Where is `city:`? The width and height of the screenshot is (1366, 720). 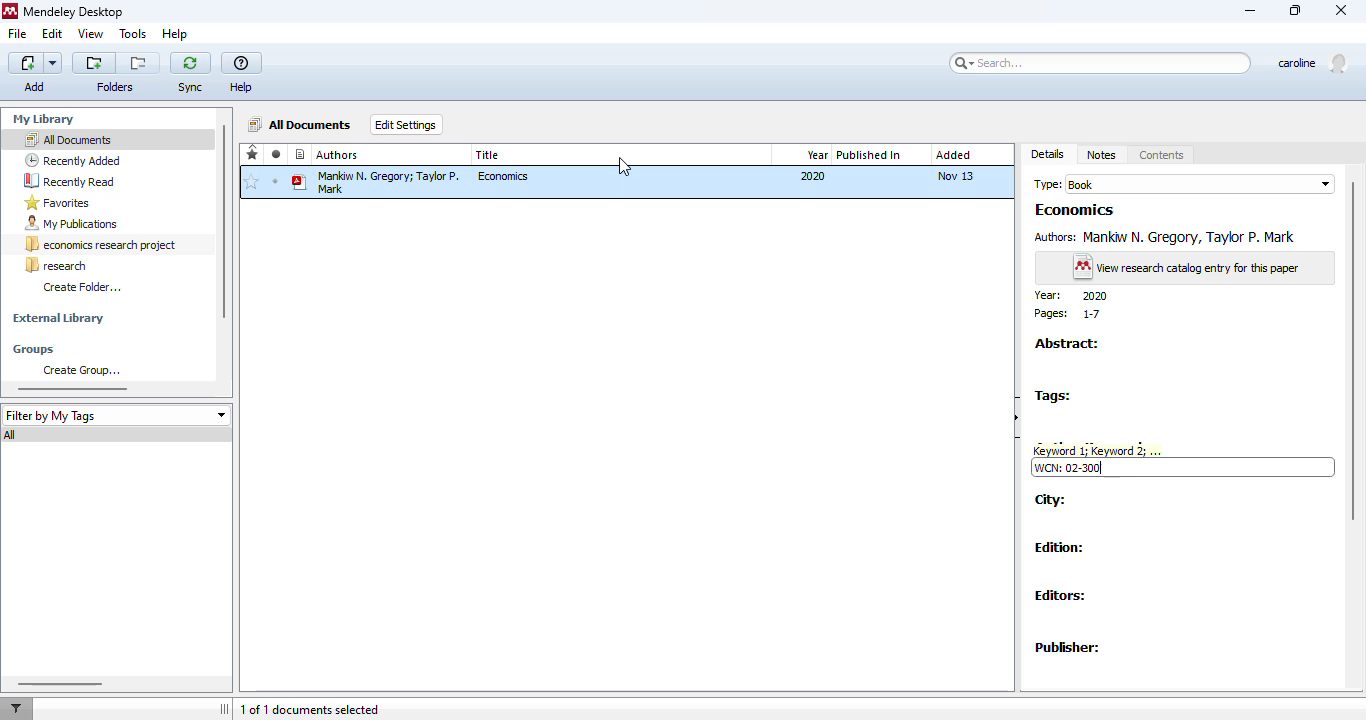
city: is located at coordinates (1053, 500).